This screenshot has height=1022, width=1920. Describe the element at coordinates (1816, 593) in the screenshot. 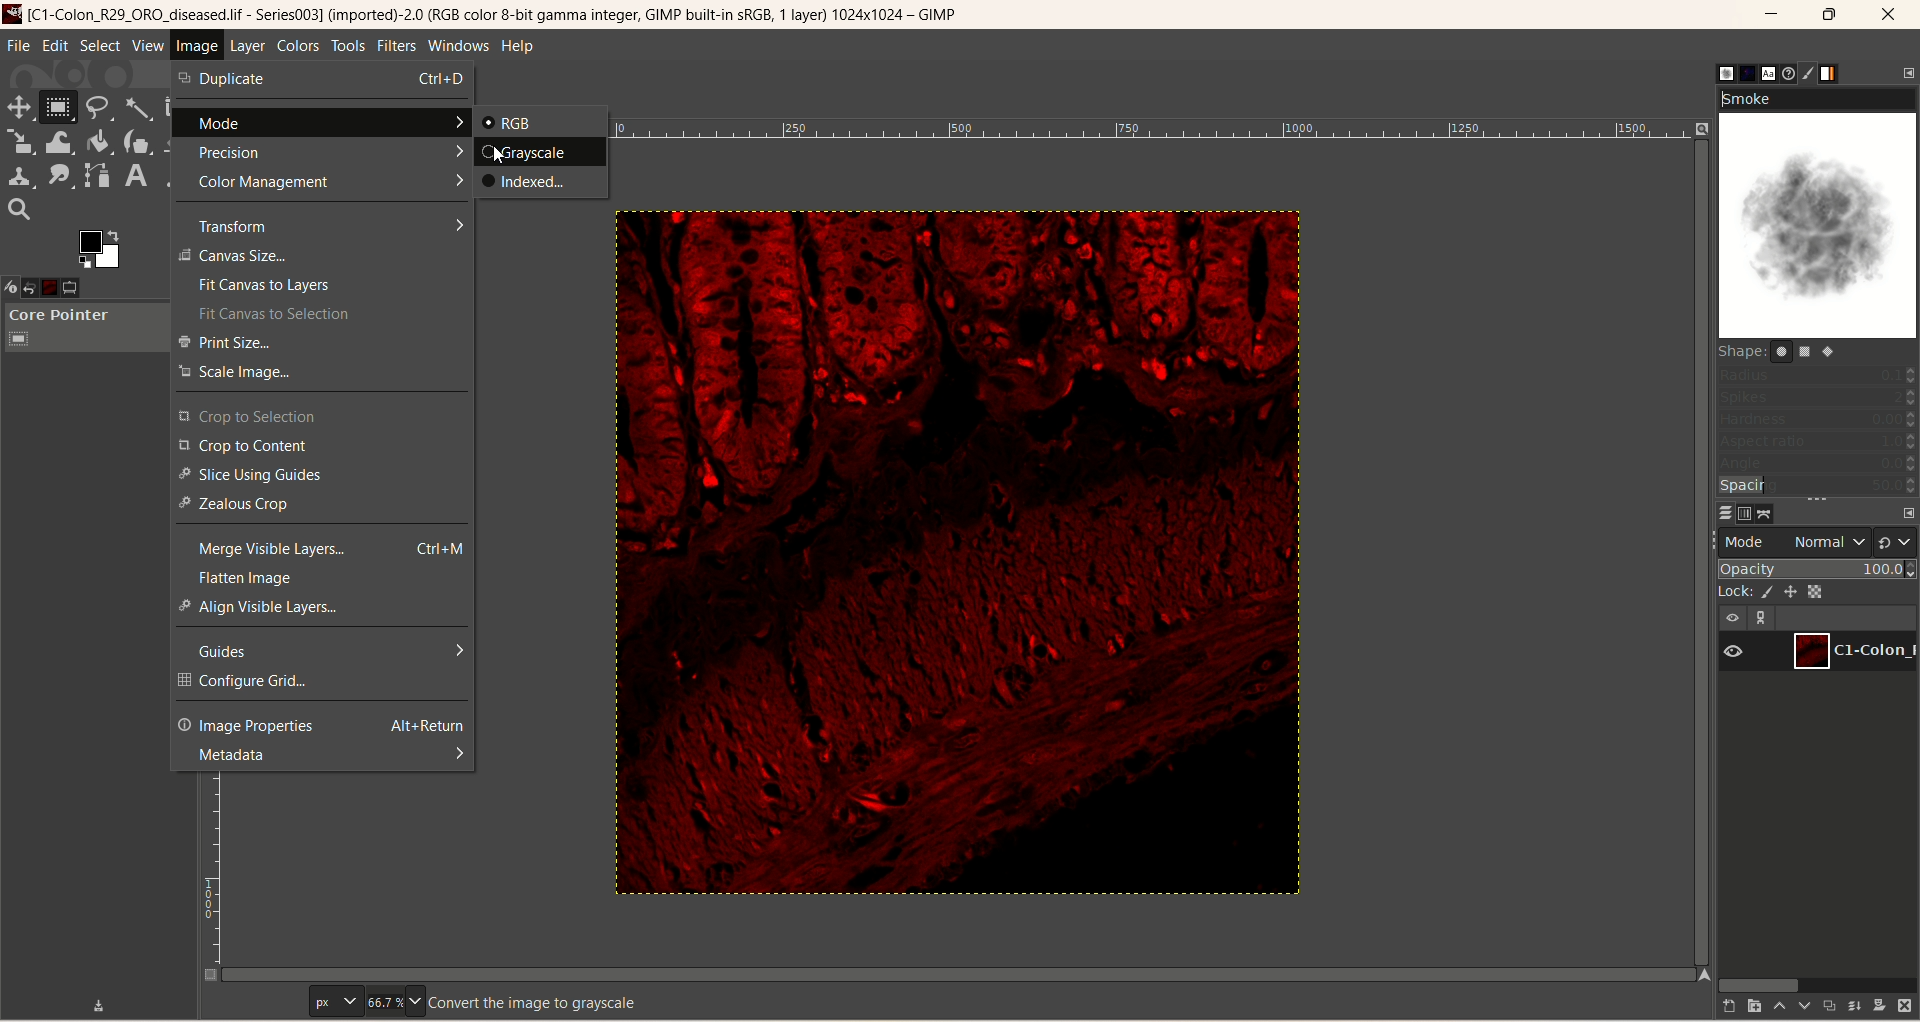

I see `lock alpha channel` at that location.